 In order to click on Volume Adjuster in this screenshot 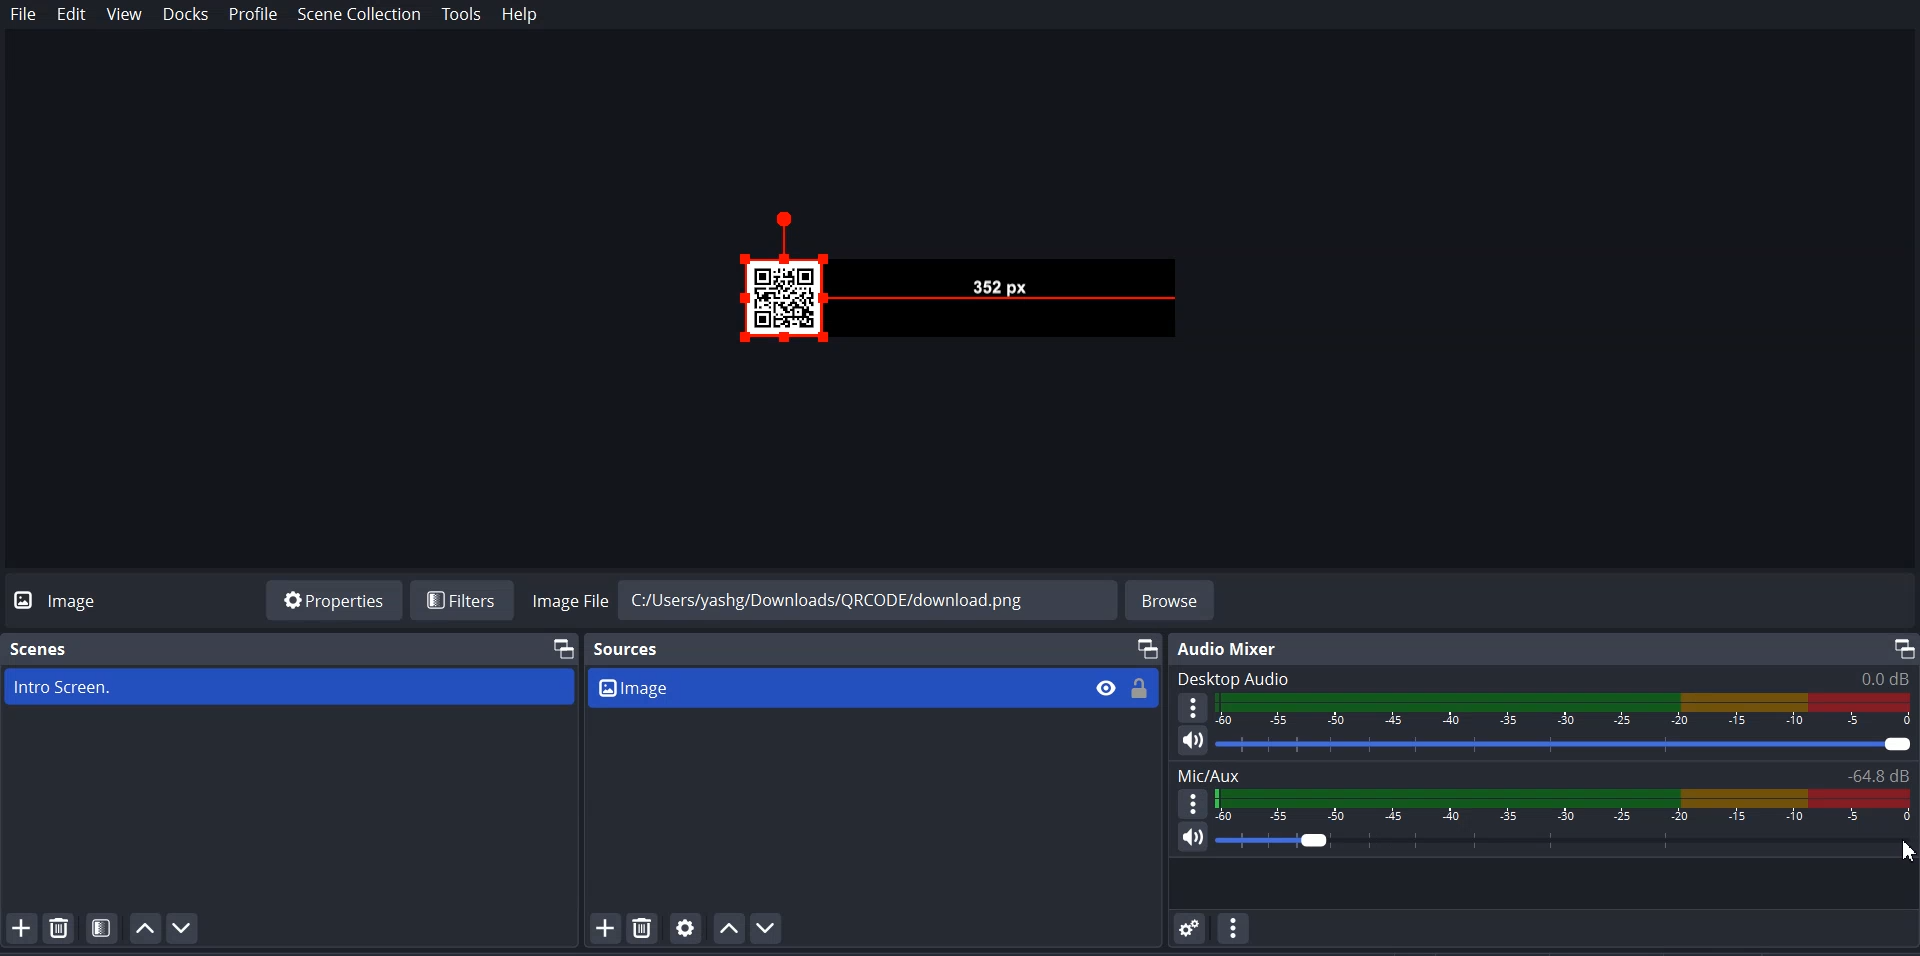, I will do `click(1565, 839)`.